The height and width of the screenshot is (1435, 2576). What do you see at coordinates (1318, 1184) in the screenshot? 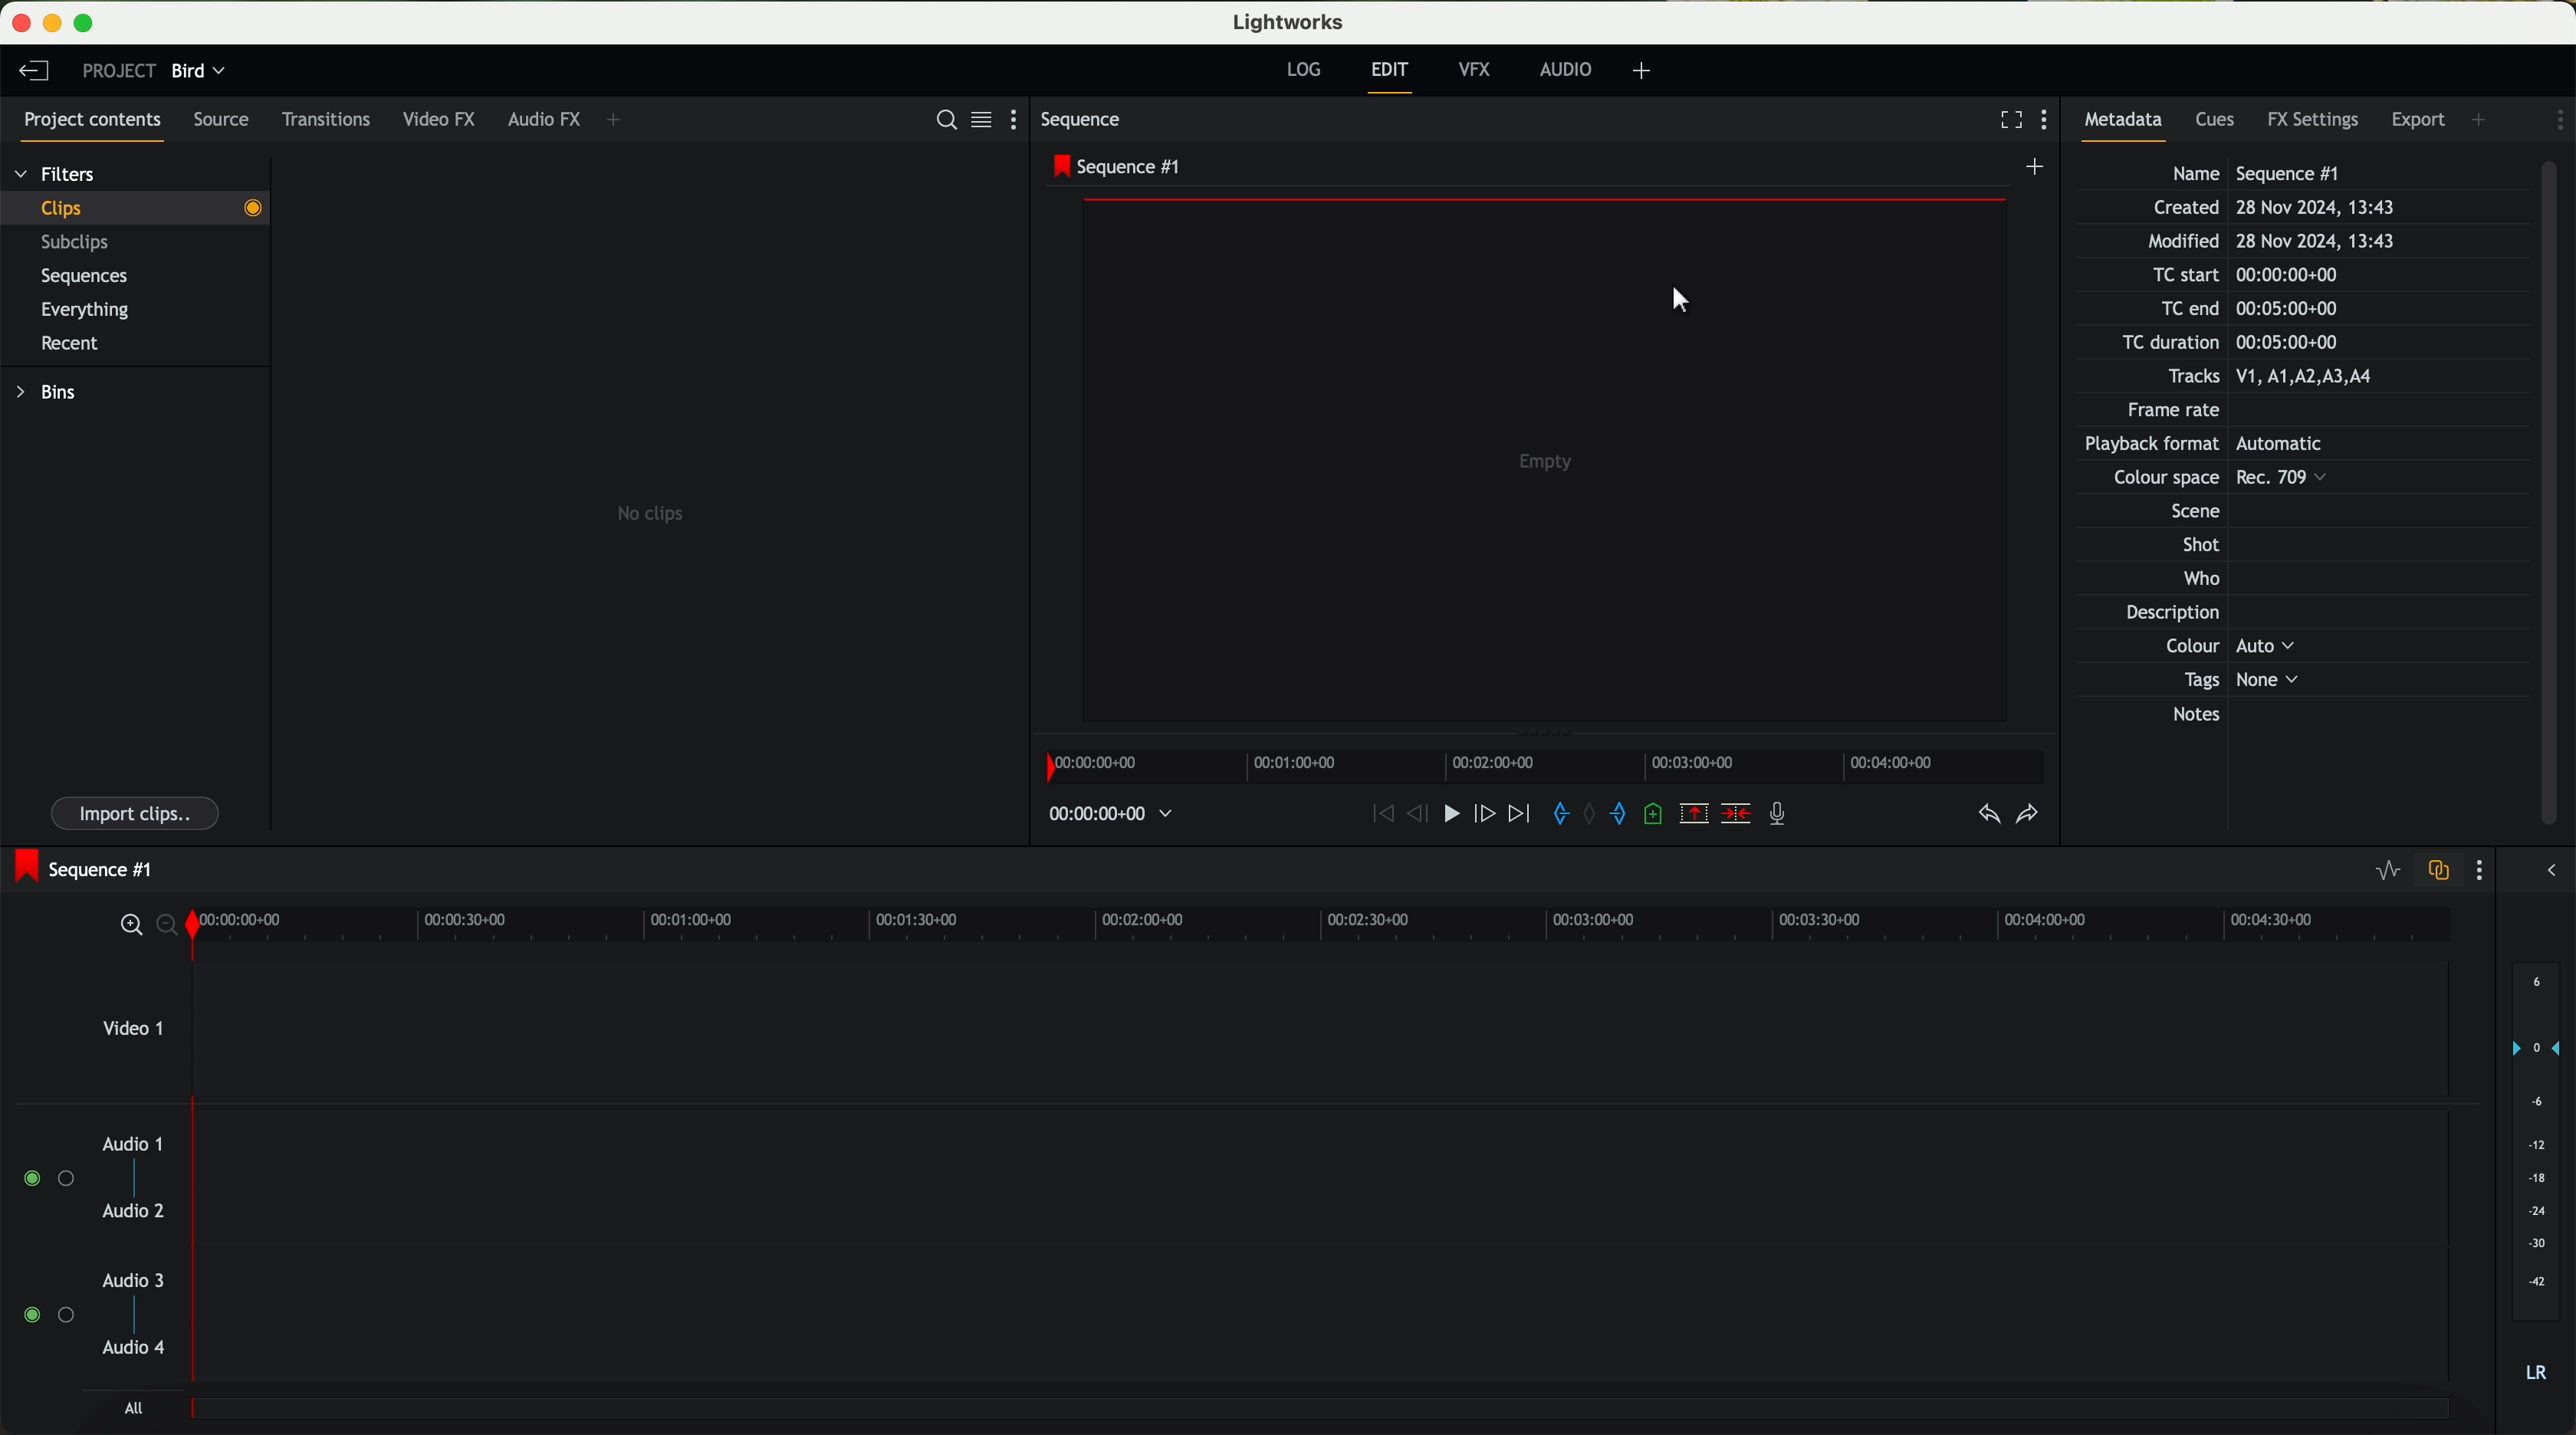
I see `audio track` at bounding box center [1318, 1184].